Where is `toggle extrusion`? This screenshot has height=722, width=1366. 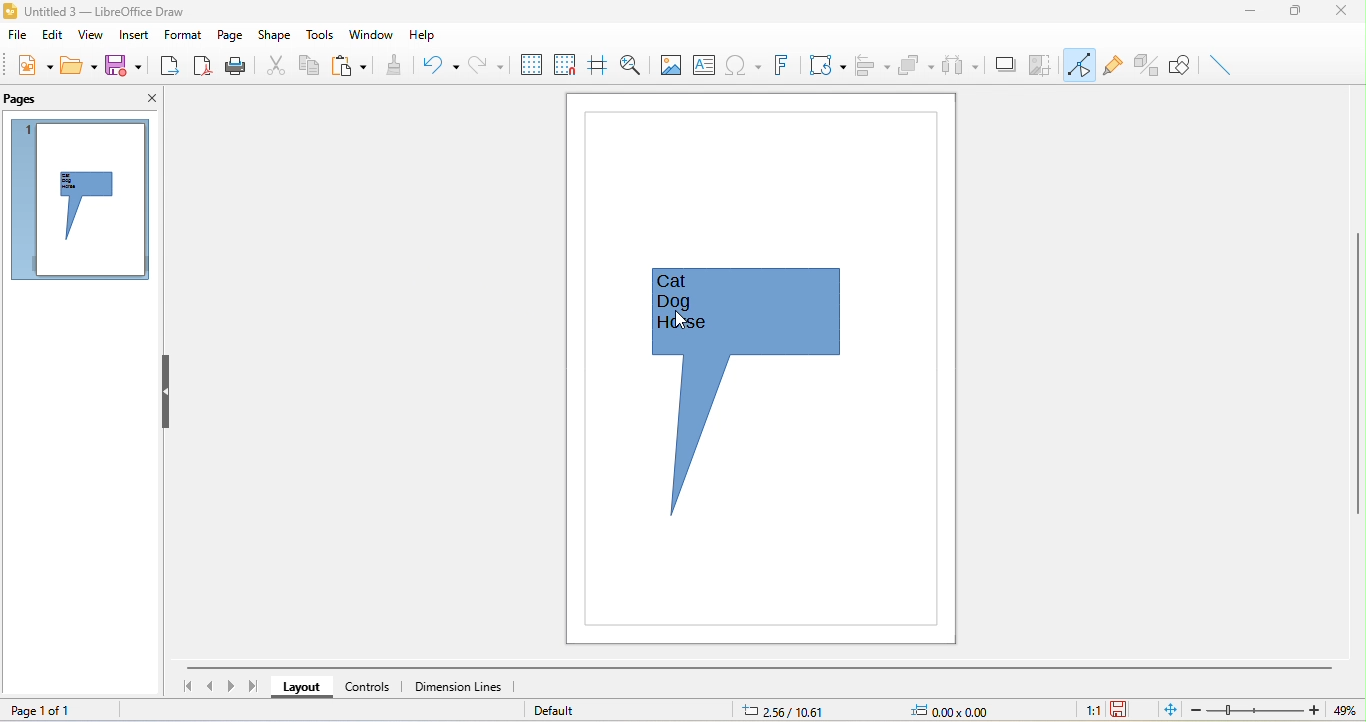 toggle extrusion is located at coordinates (1147, 66).